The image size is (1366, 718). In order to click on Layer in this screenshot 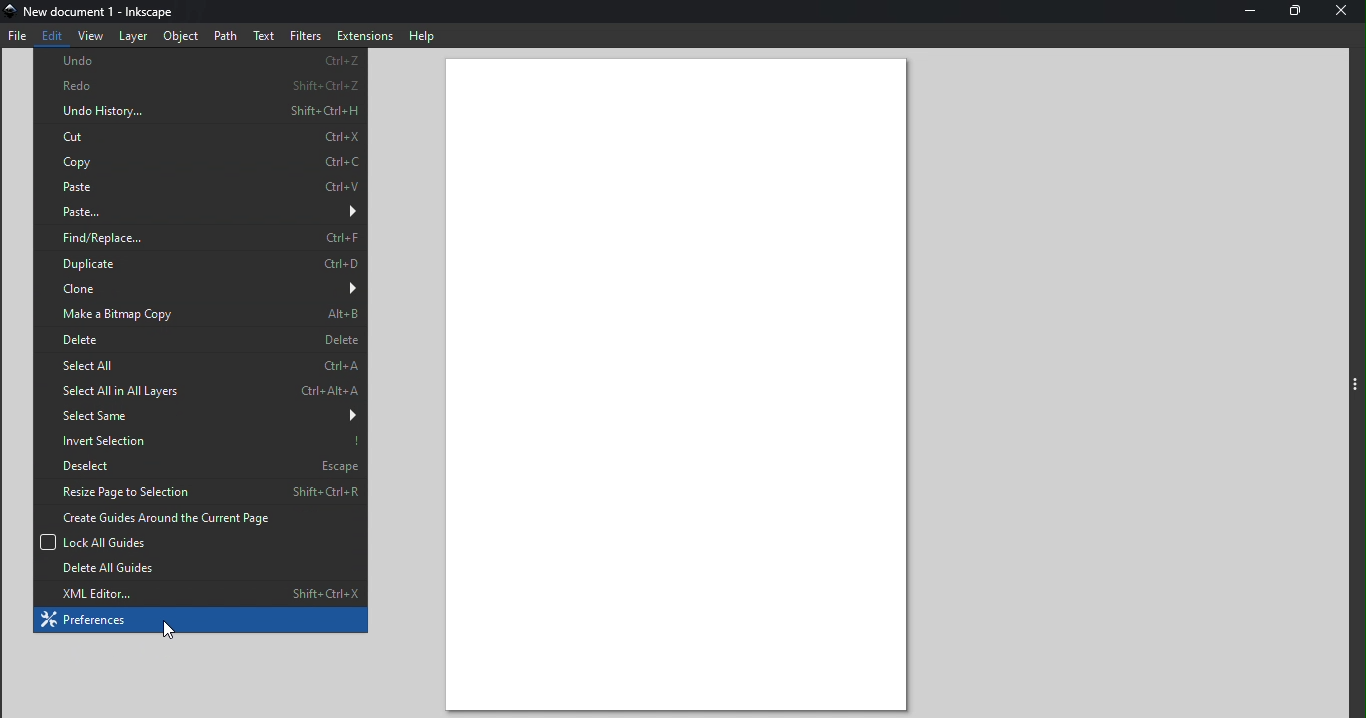, I will do `click(131, 38)`.